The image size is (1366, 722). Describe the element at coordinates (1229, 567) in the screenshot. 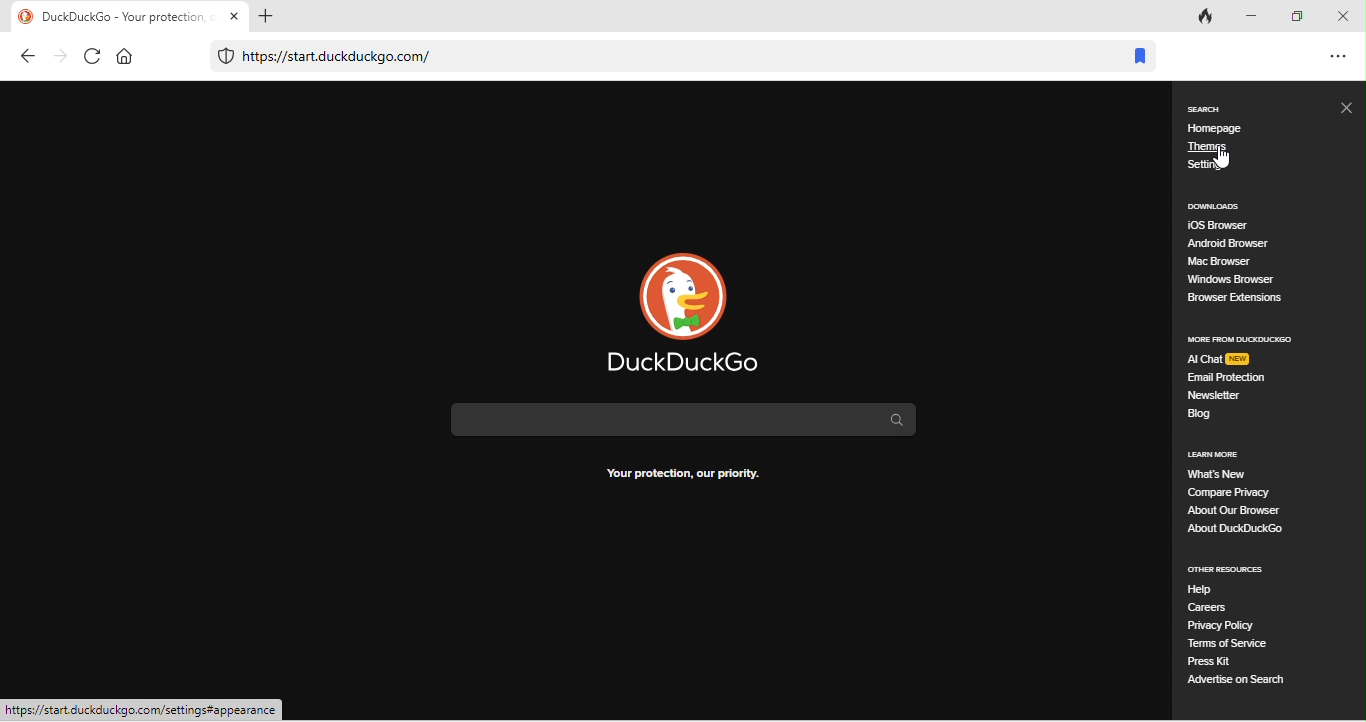

I see `other resources` at that location.